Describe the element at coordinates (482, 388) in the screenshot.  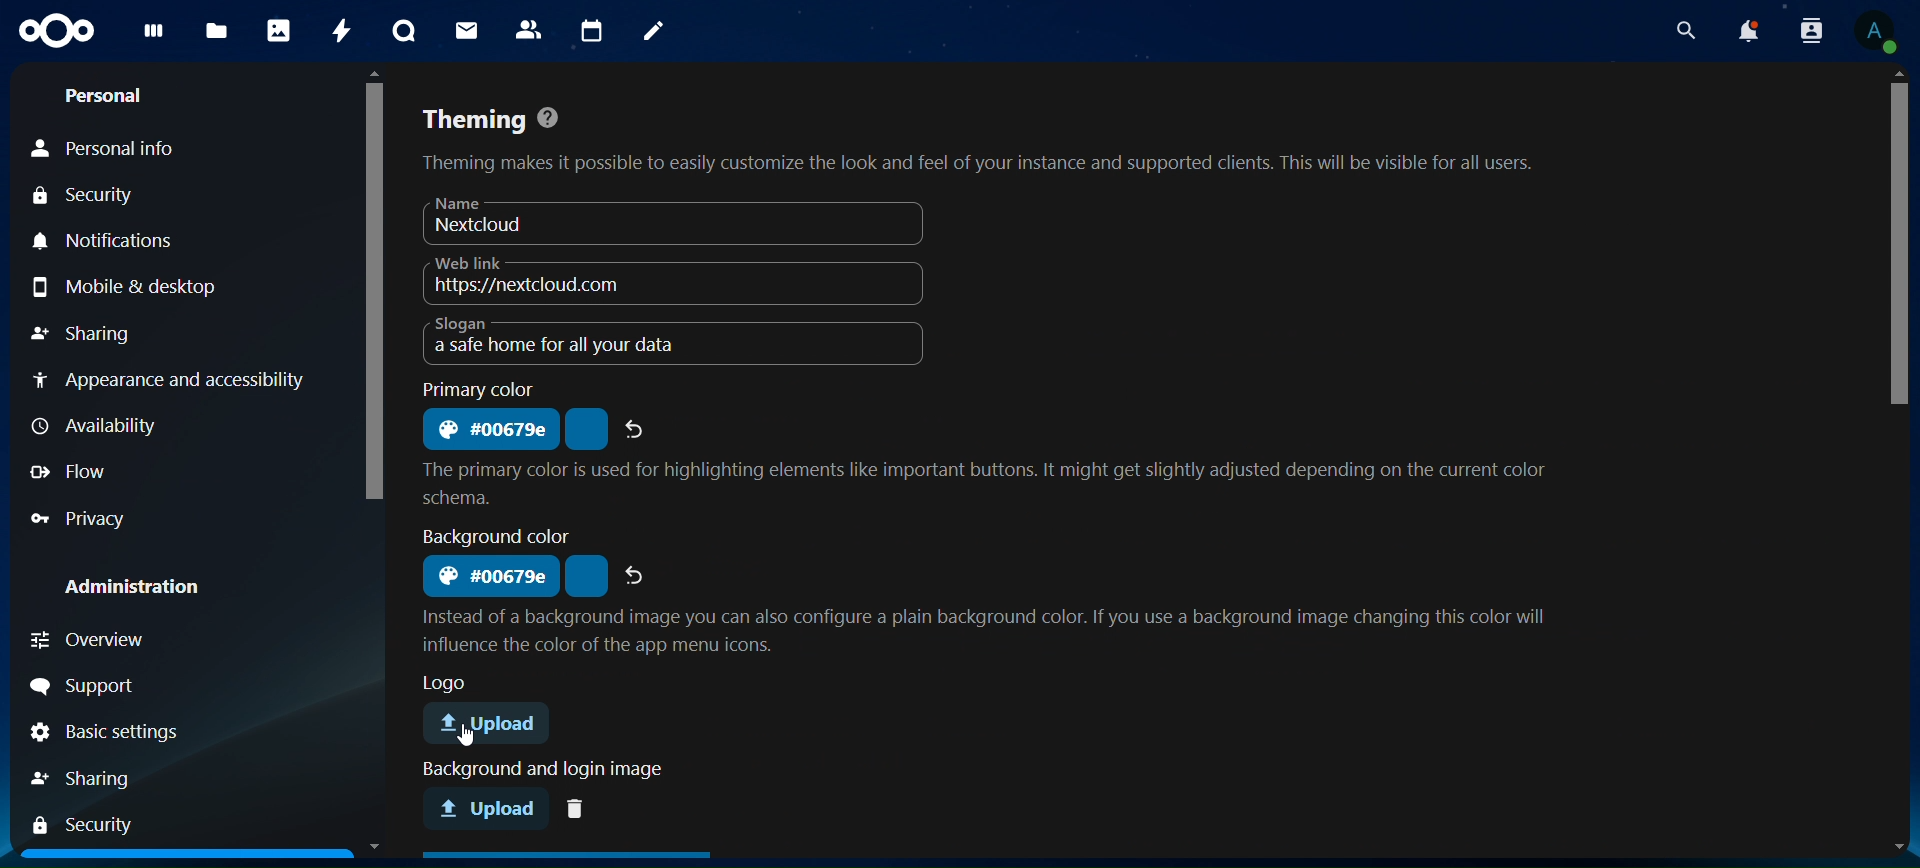
I see `Primarv color` at that location.